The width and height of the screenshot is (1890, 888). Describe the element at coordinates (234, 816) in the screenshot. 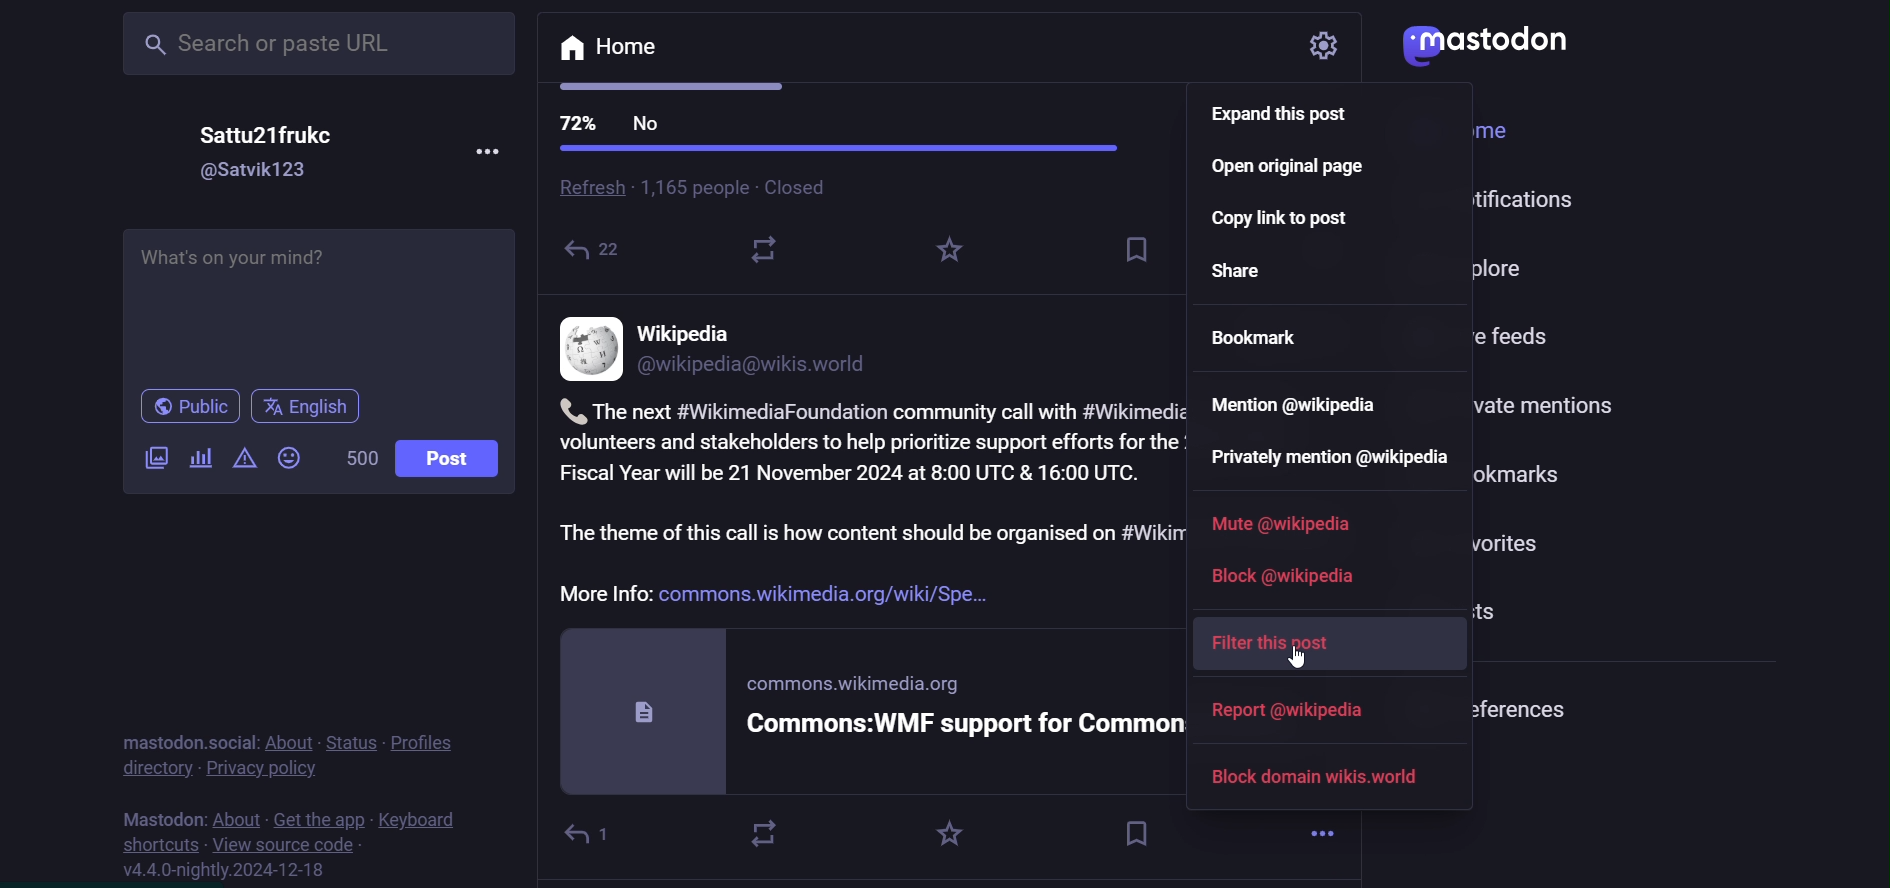

I see `about` at that location.